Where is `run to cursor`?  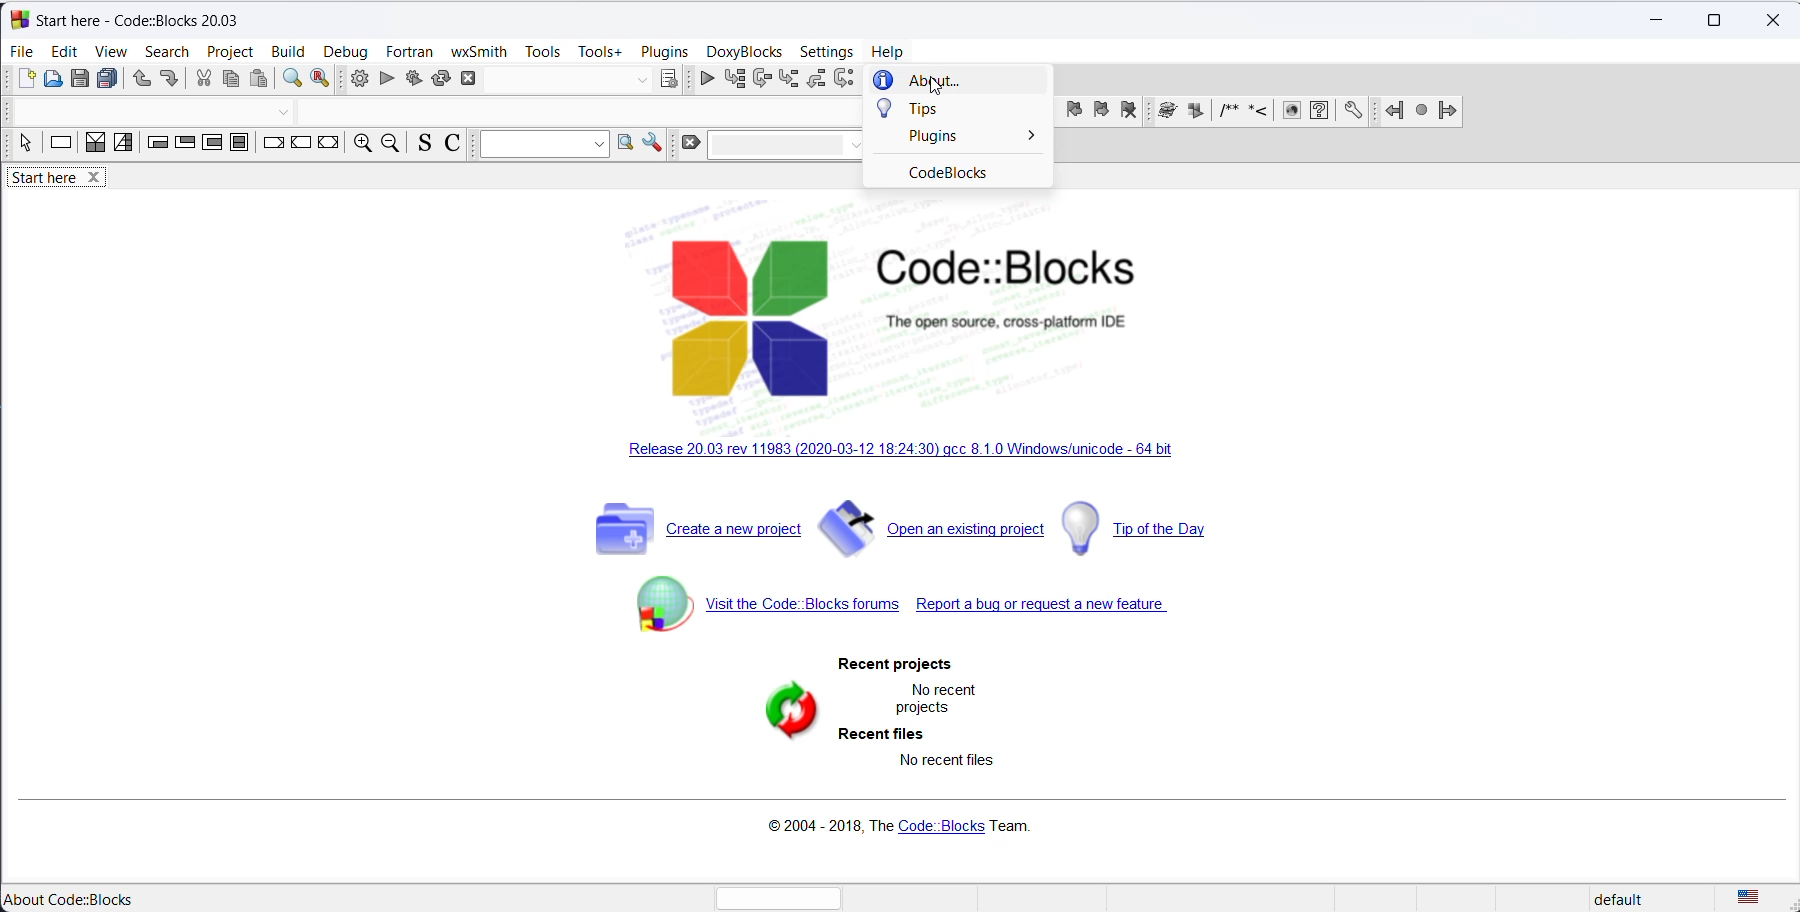
run to cursor is located at coordinates (761, 79).